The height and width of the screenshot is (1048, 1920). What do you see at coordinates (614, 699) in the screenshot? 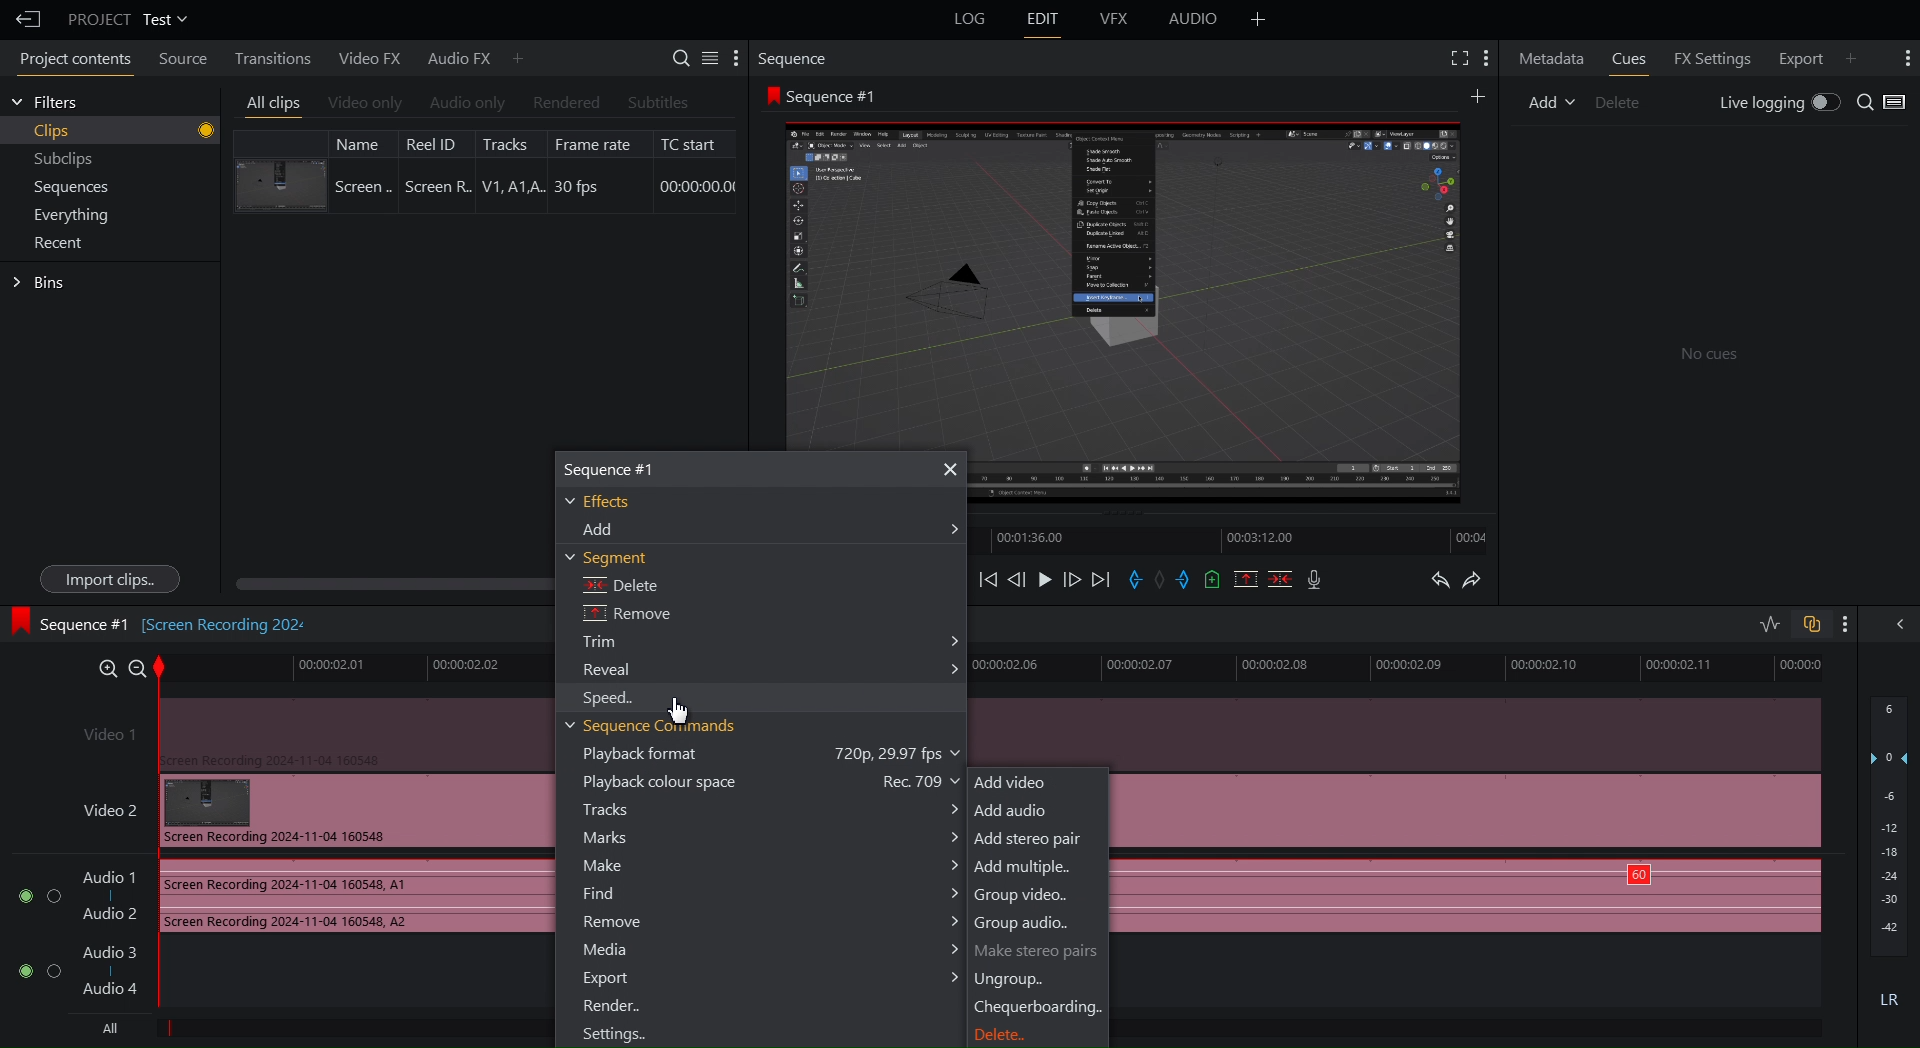
I see `Speed` at bounding box center [614, 699].